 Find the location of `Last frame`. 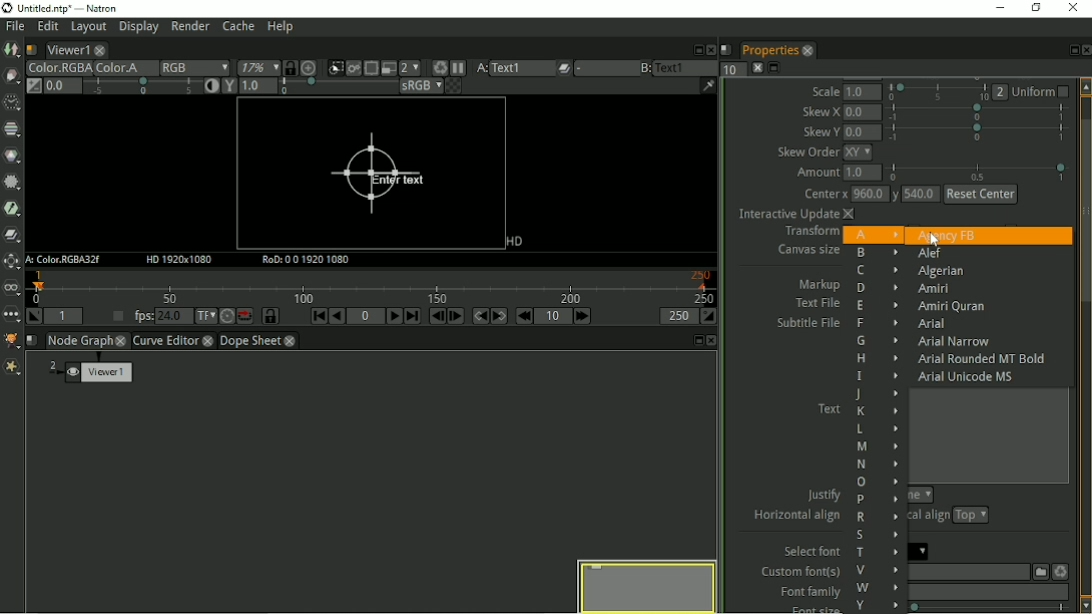

Last frame is located at coordinates (412, 316).